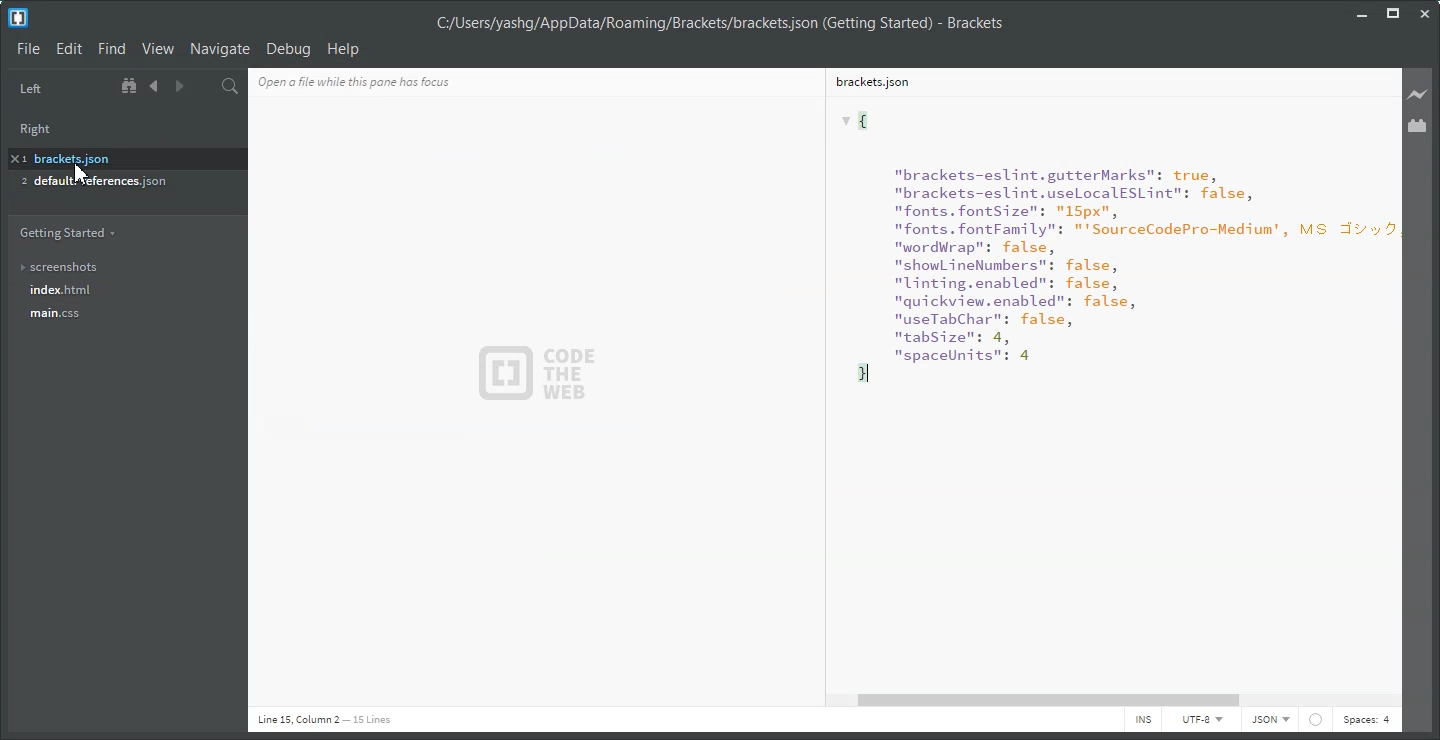  I want to click on Live Preview, so click(1418, 94).